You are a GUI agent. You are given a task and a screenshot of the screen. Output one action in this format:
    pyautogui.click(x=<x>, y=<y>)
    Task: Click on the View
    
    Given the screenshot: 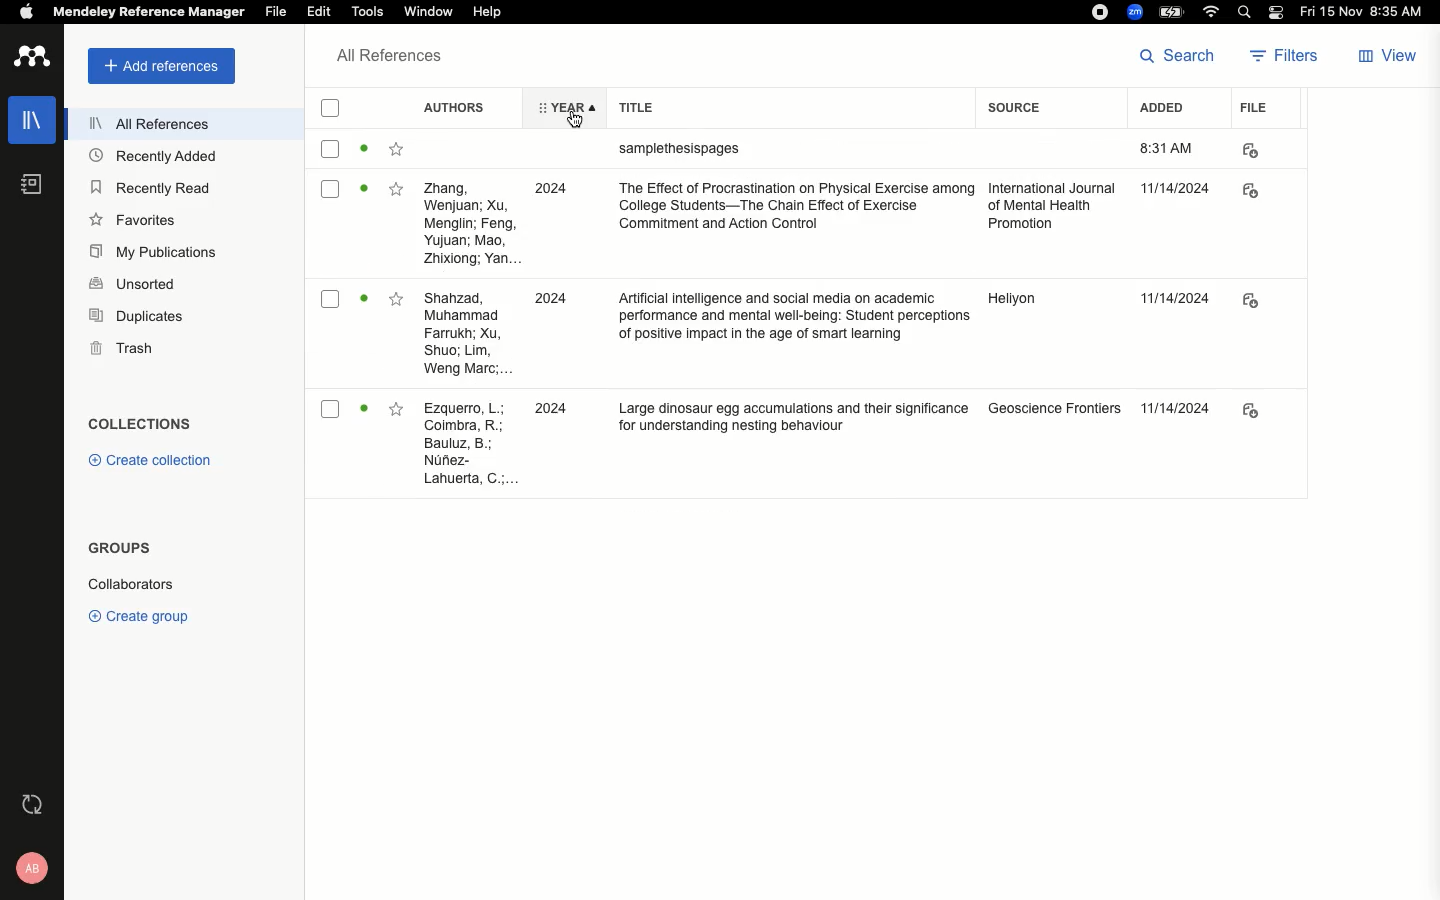 What is the action you would take?
    pyautogui.click(x=1385, y=56)
    